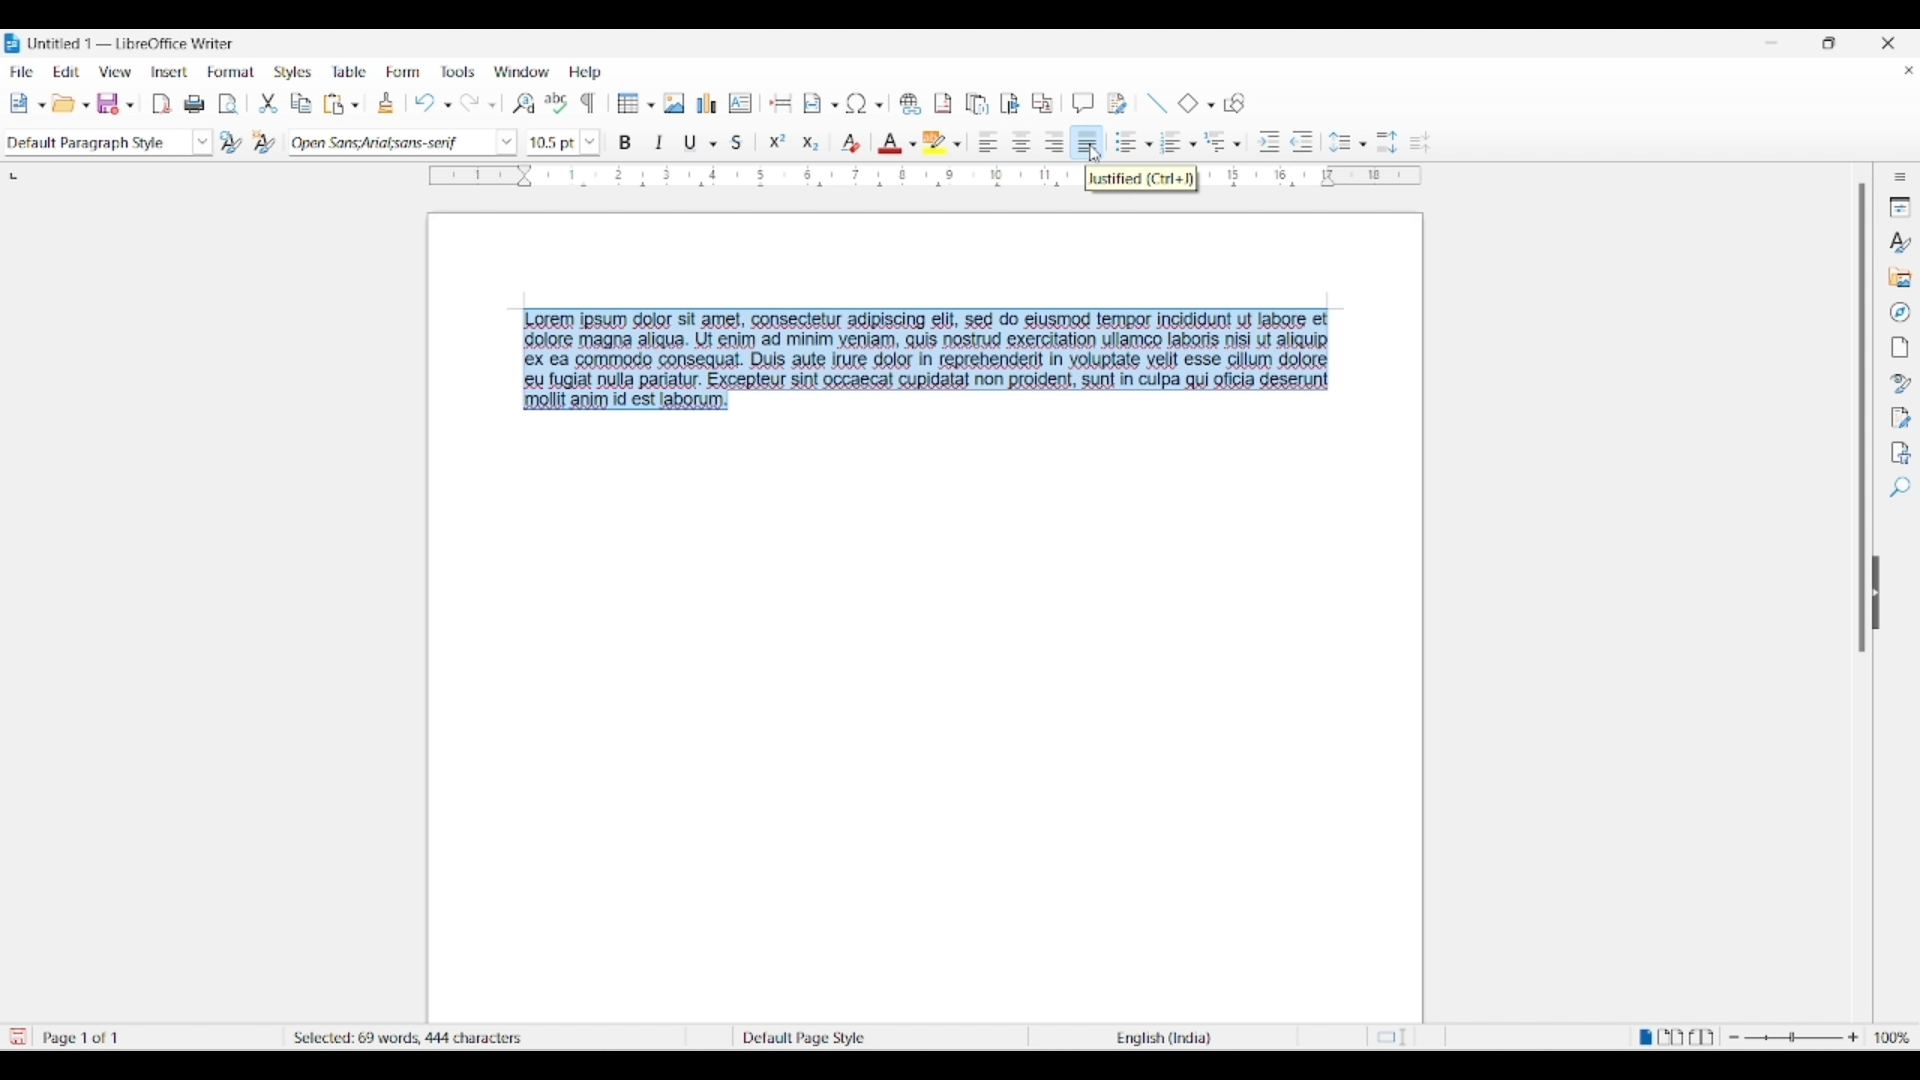 The width and height of the screenshot is (1920, 1080). I want to click on 100%, so click(1893, 1037).